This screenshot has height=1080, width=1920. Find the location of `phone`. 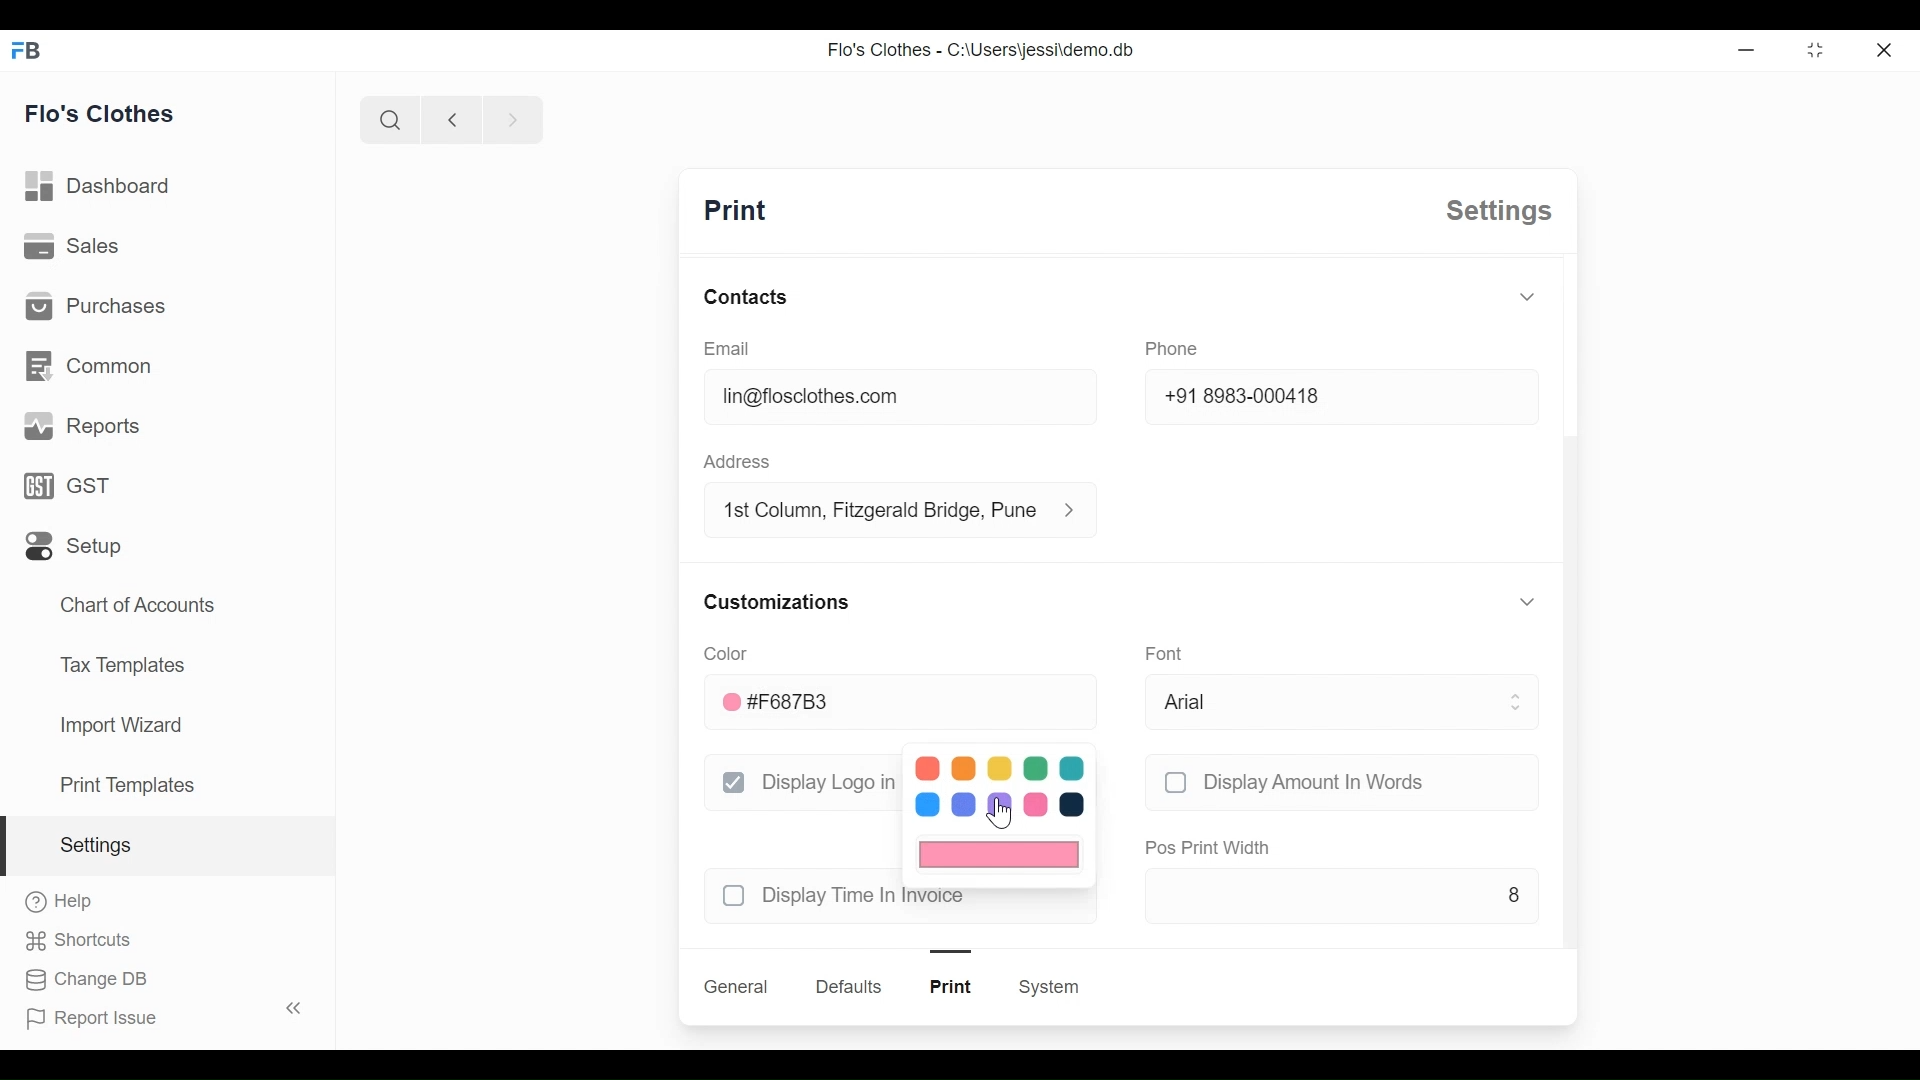

phone is located at coordinates (1172, 349).